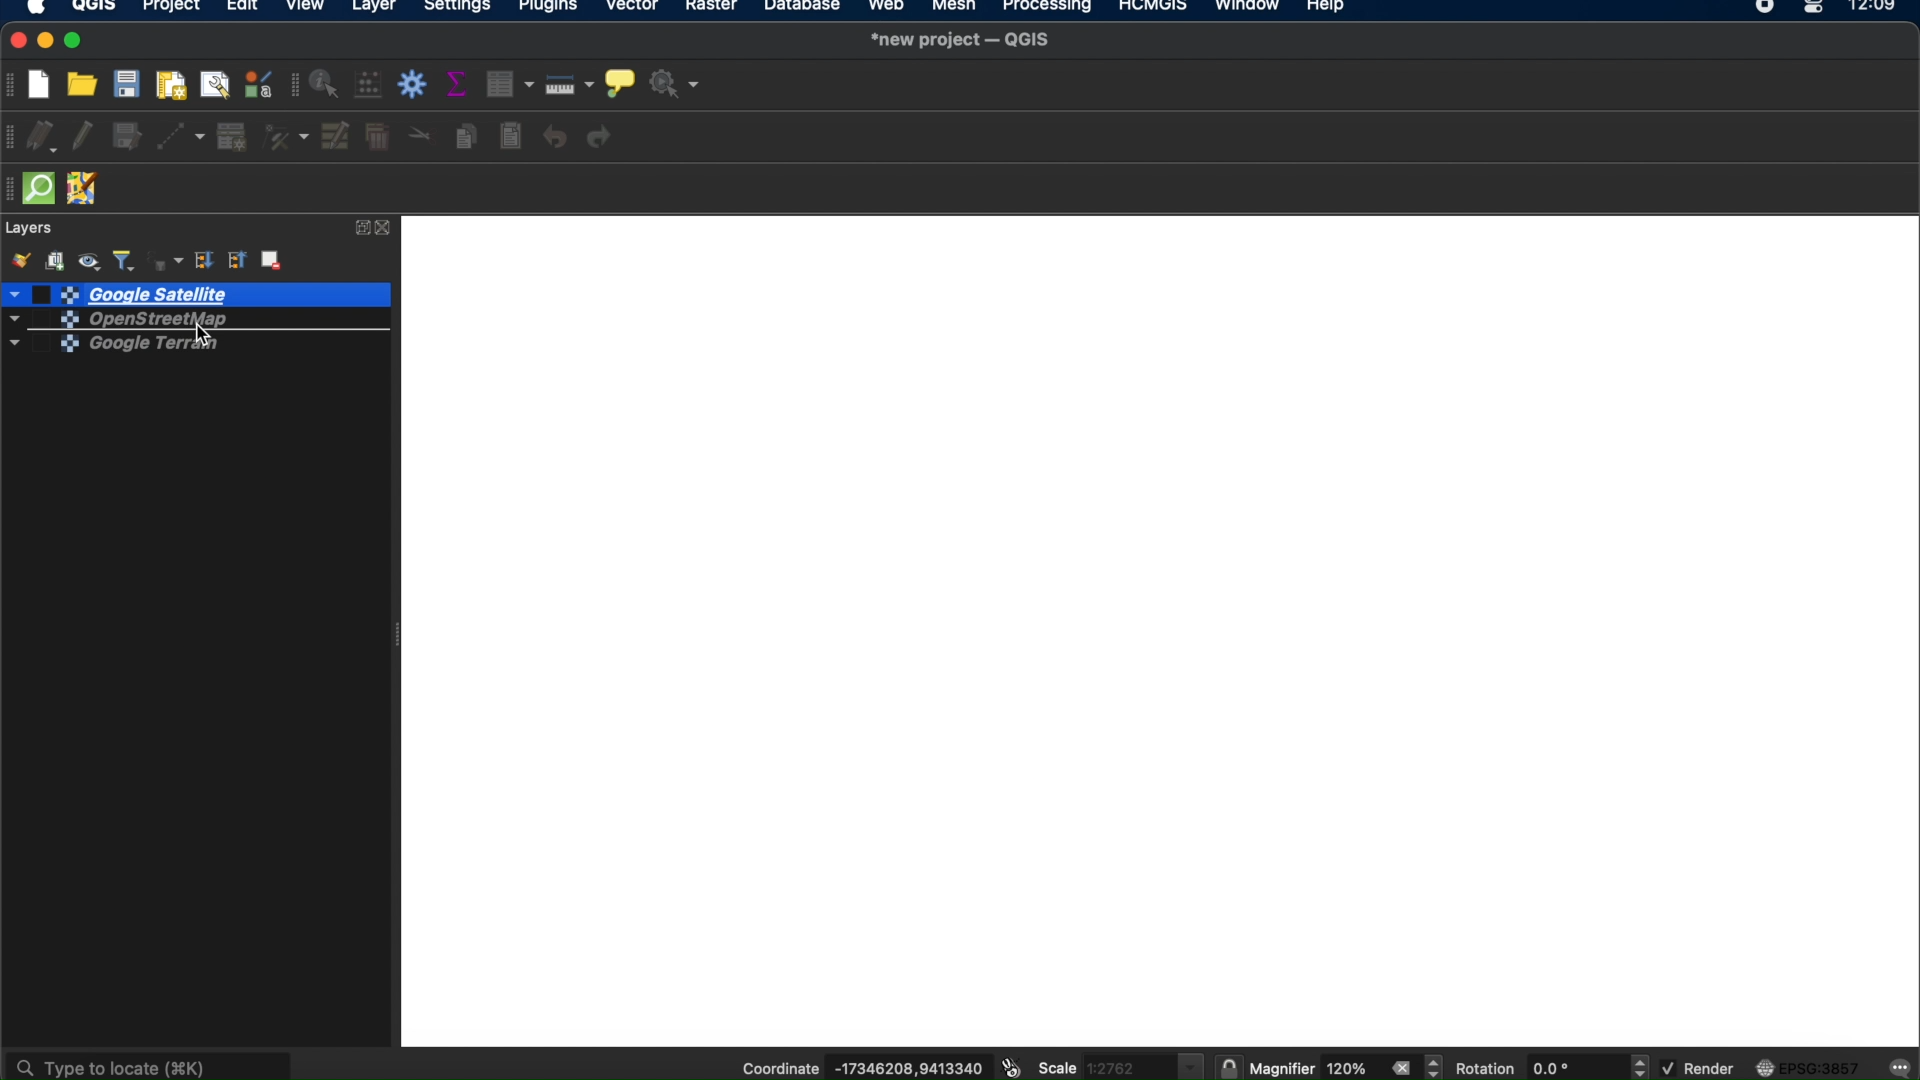 The width and height of the screenshot is (1920, 1080). What do you see at coordinates (715, 9) in the screenshot?
I see `raster` at bounding box center [715, 9].